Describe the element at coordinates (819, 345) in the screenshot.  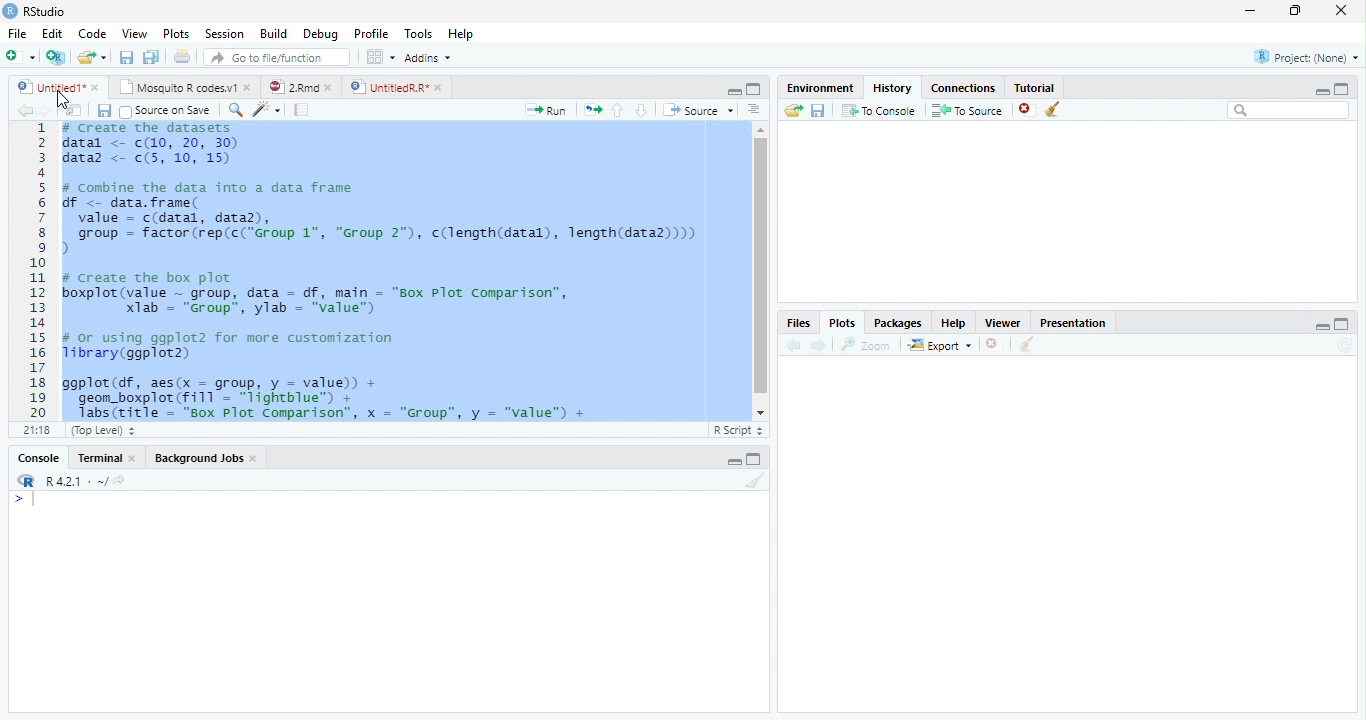
I see `Next plot` at that location.